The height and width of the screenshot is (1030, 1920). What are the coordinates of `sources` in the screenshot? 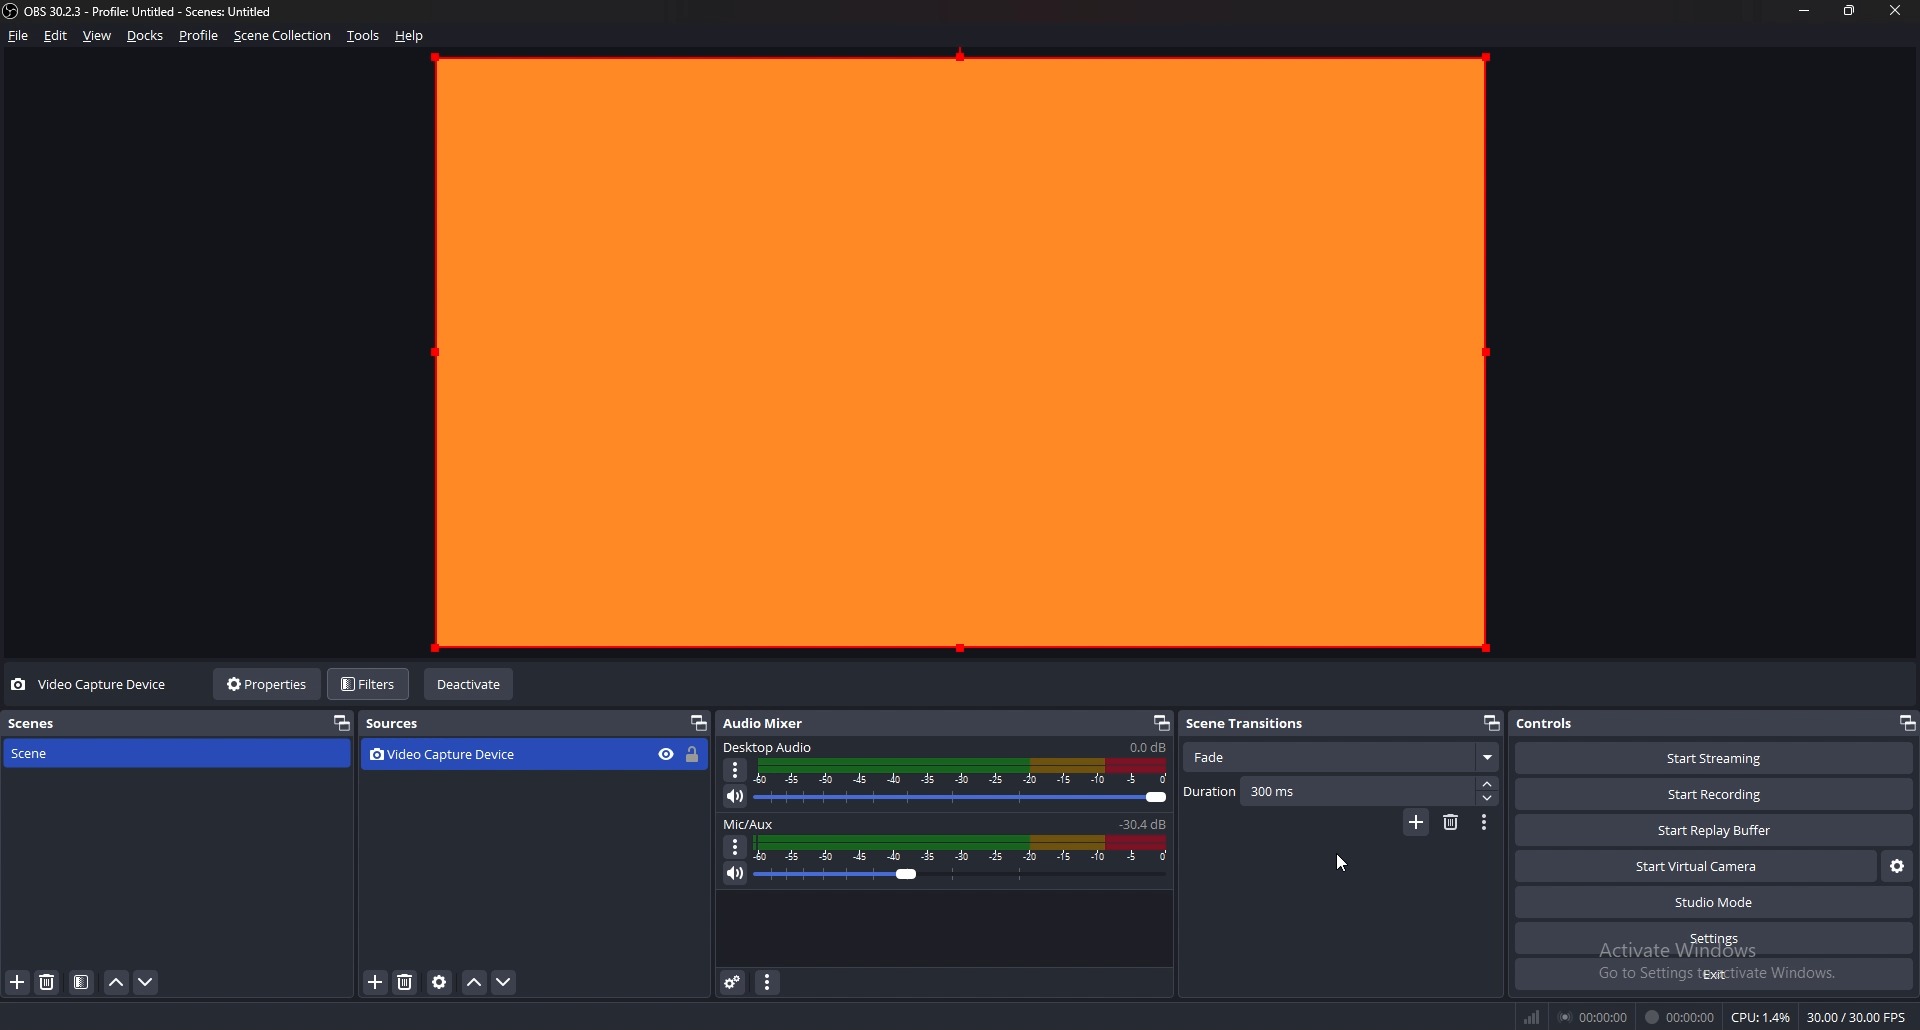 It's located at (409, 724).